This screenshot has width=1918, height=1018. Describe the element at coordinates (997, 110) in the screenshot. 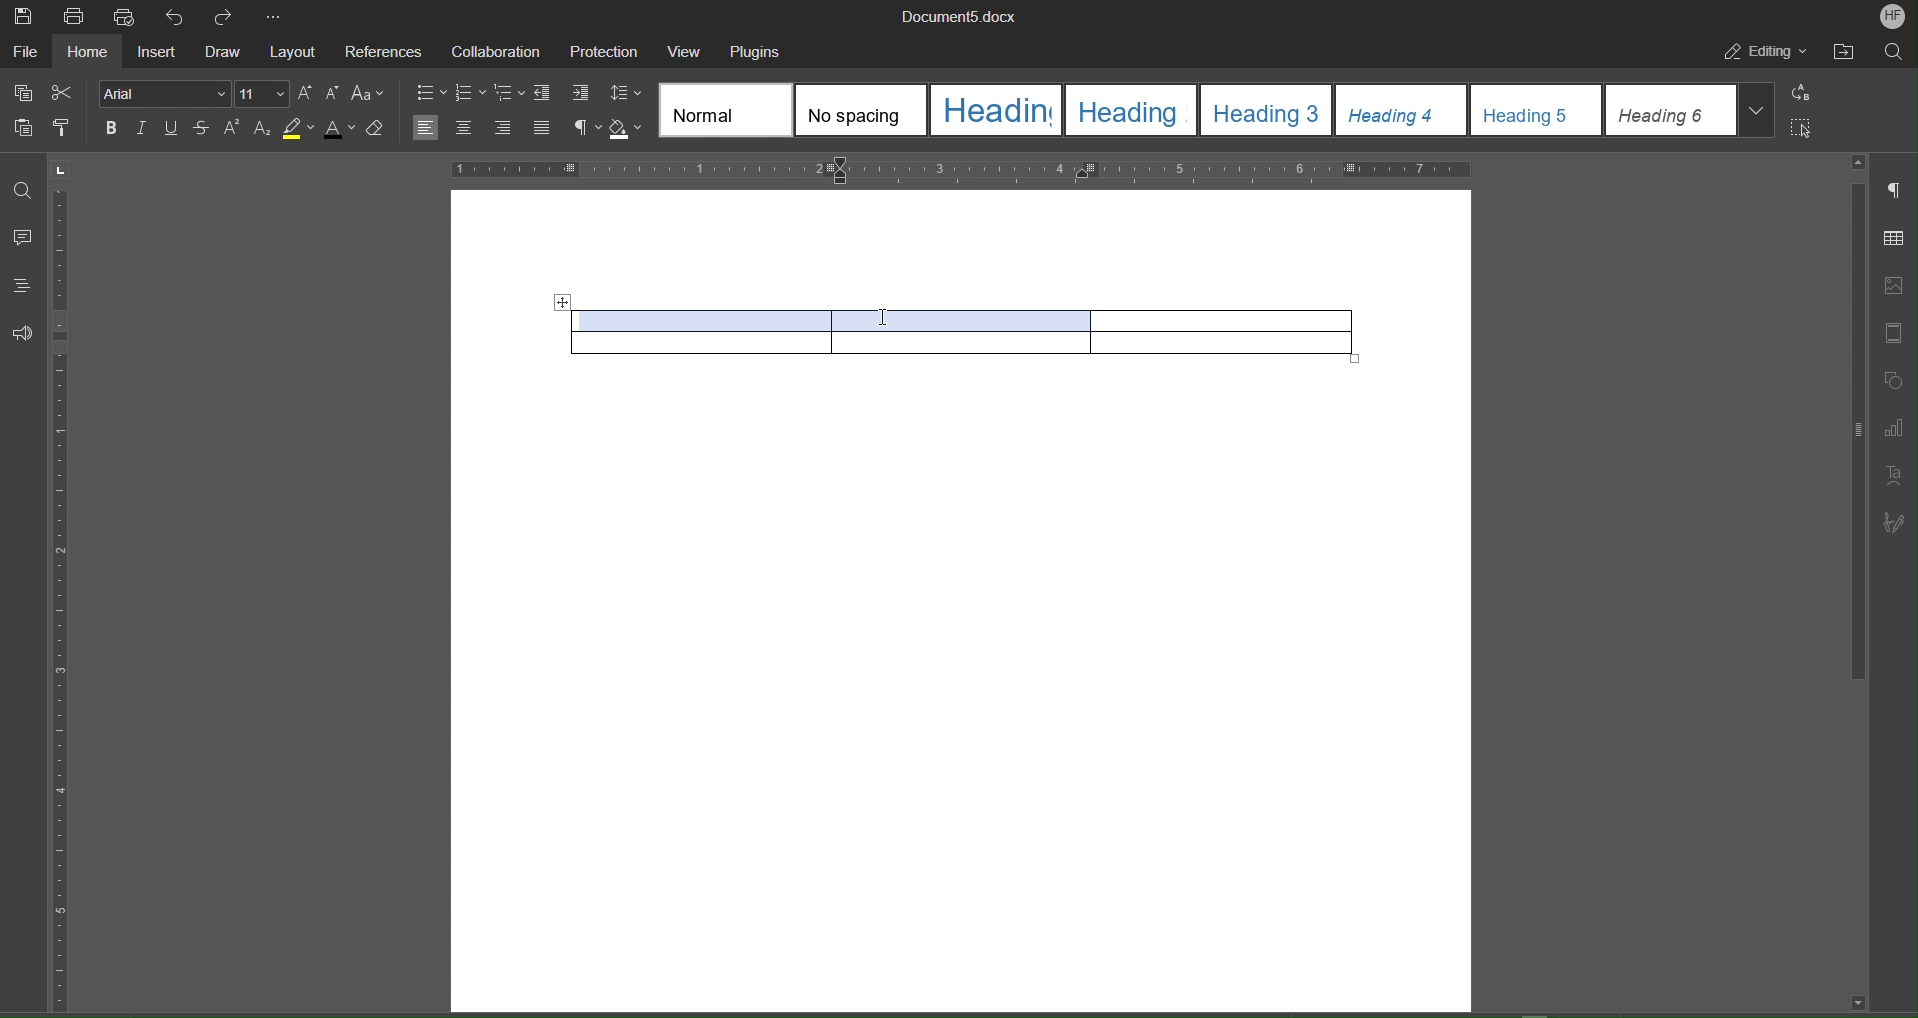

I see `heading 1` at that location.